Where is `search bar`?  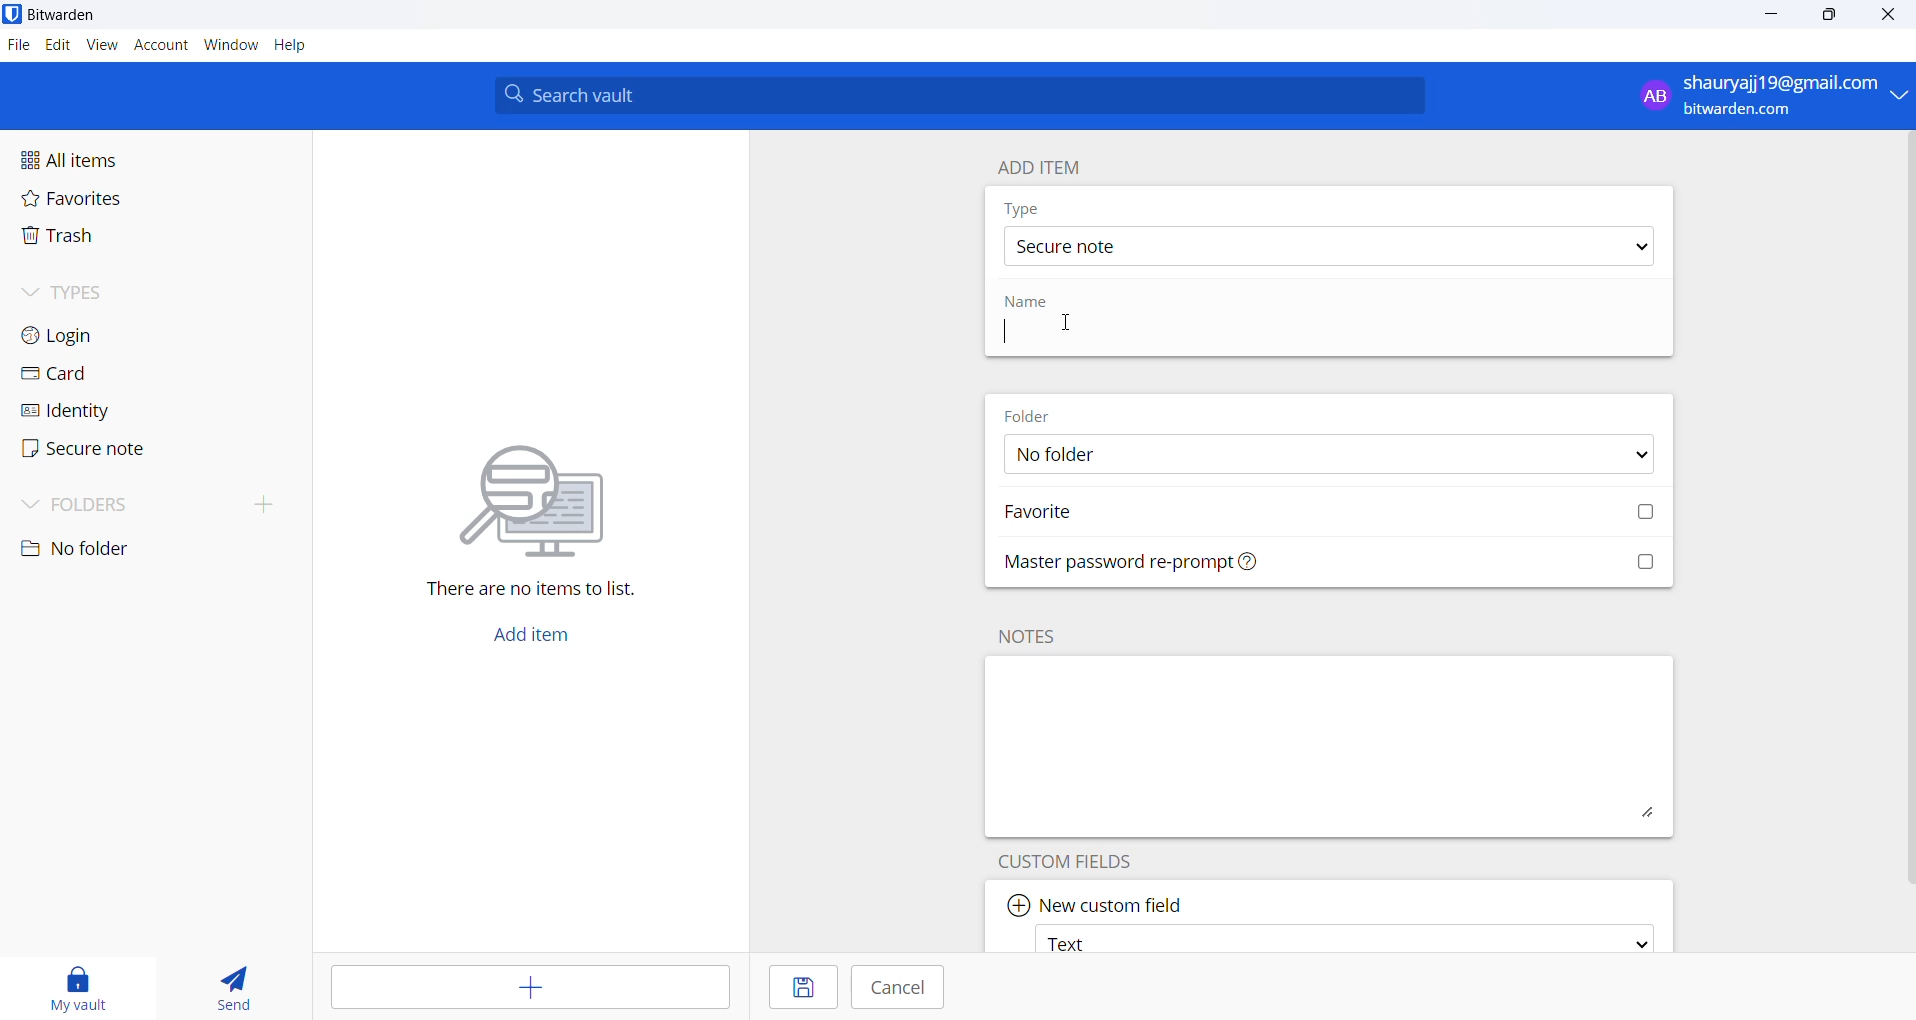 search bar is located at coordinates (959, 95).